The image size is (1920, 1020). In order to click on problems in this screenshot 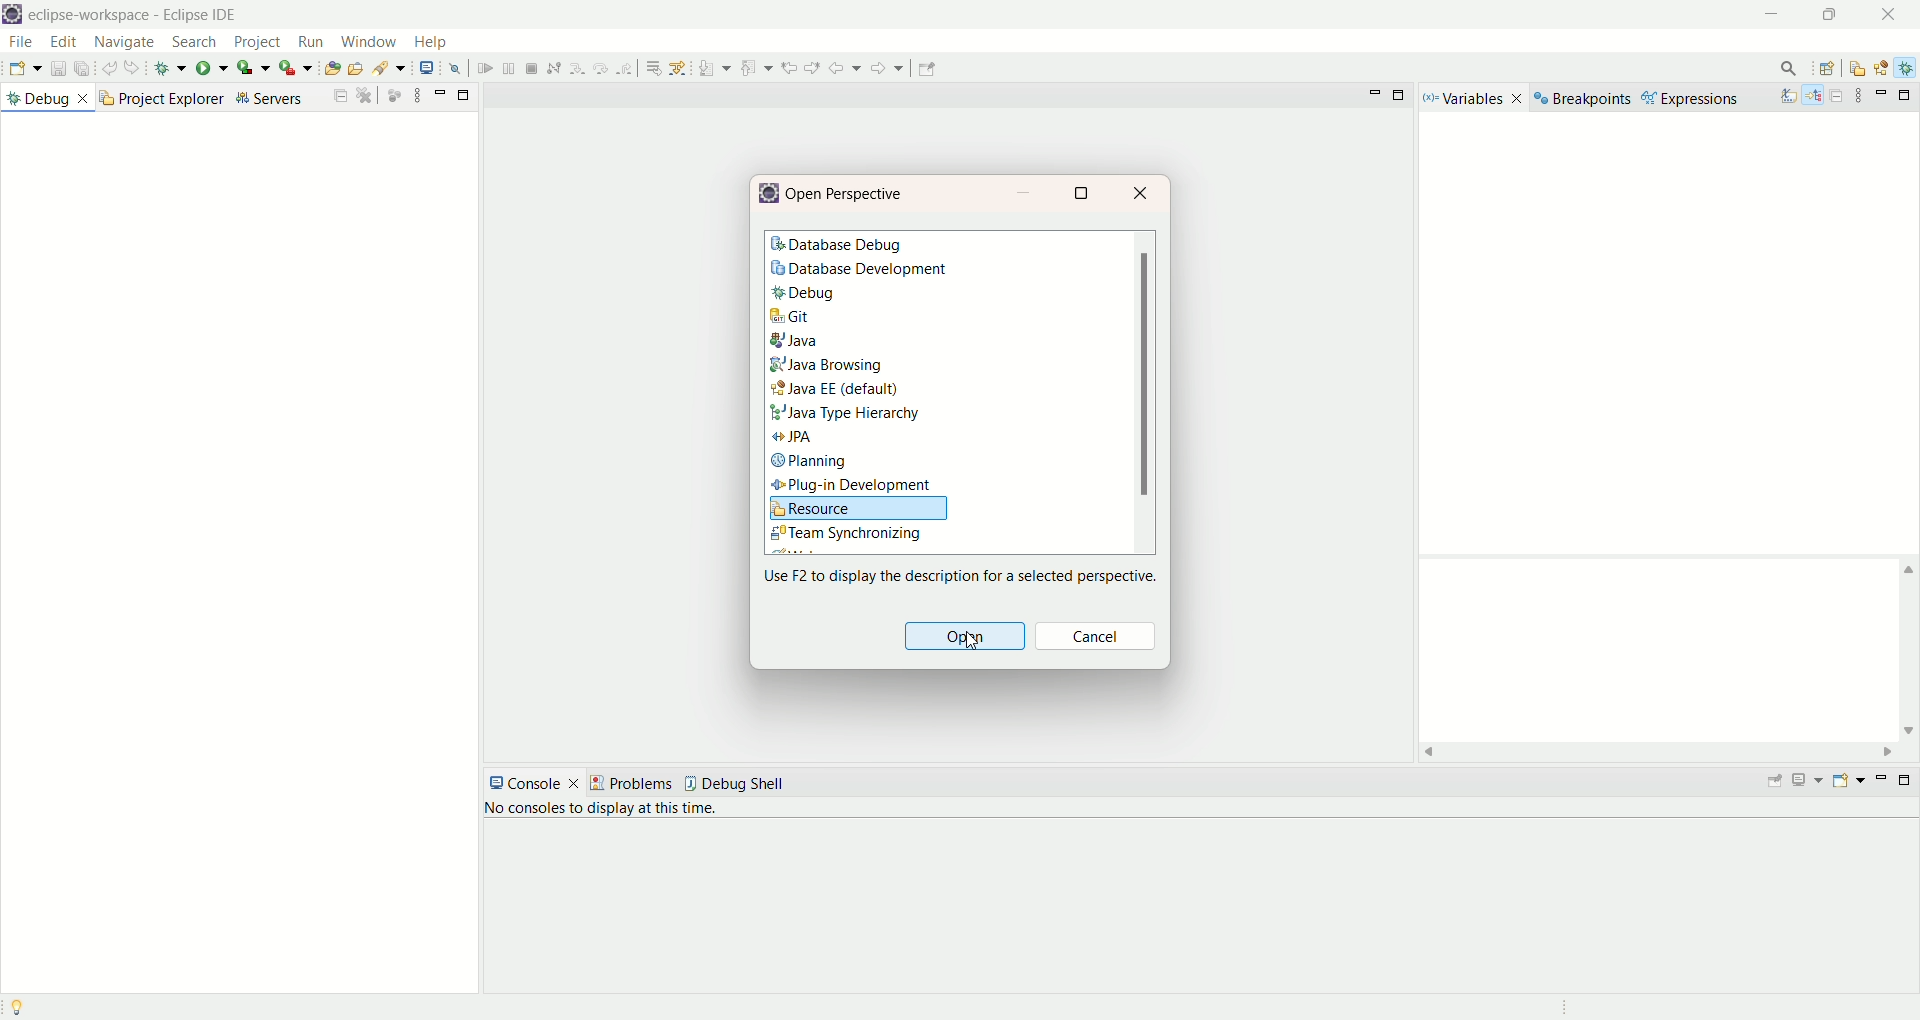, I will do `click(639, 783)`.